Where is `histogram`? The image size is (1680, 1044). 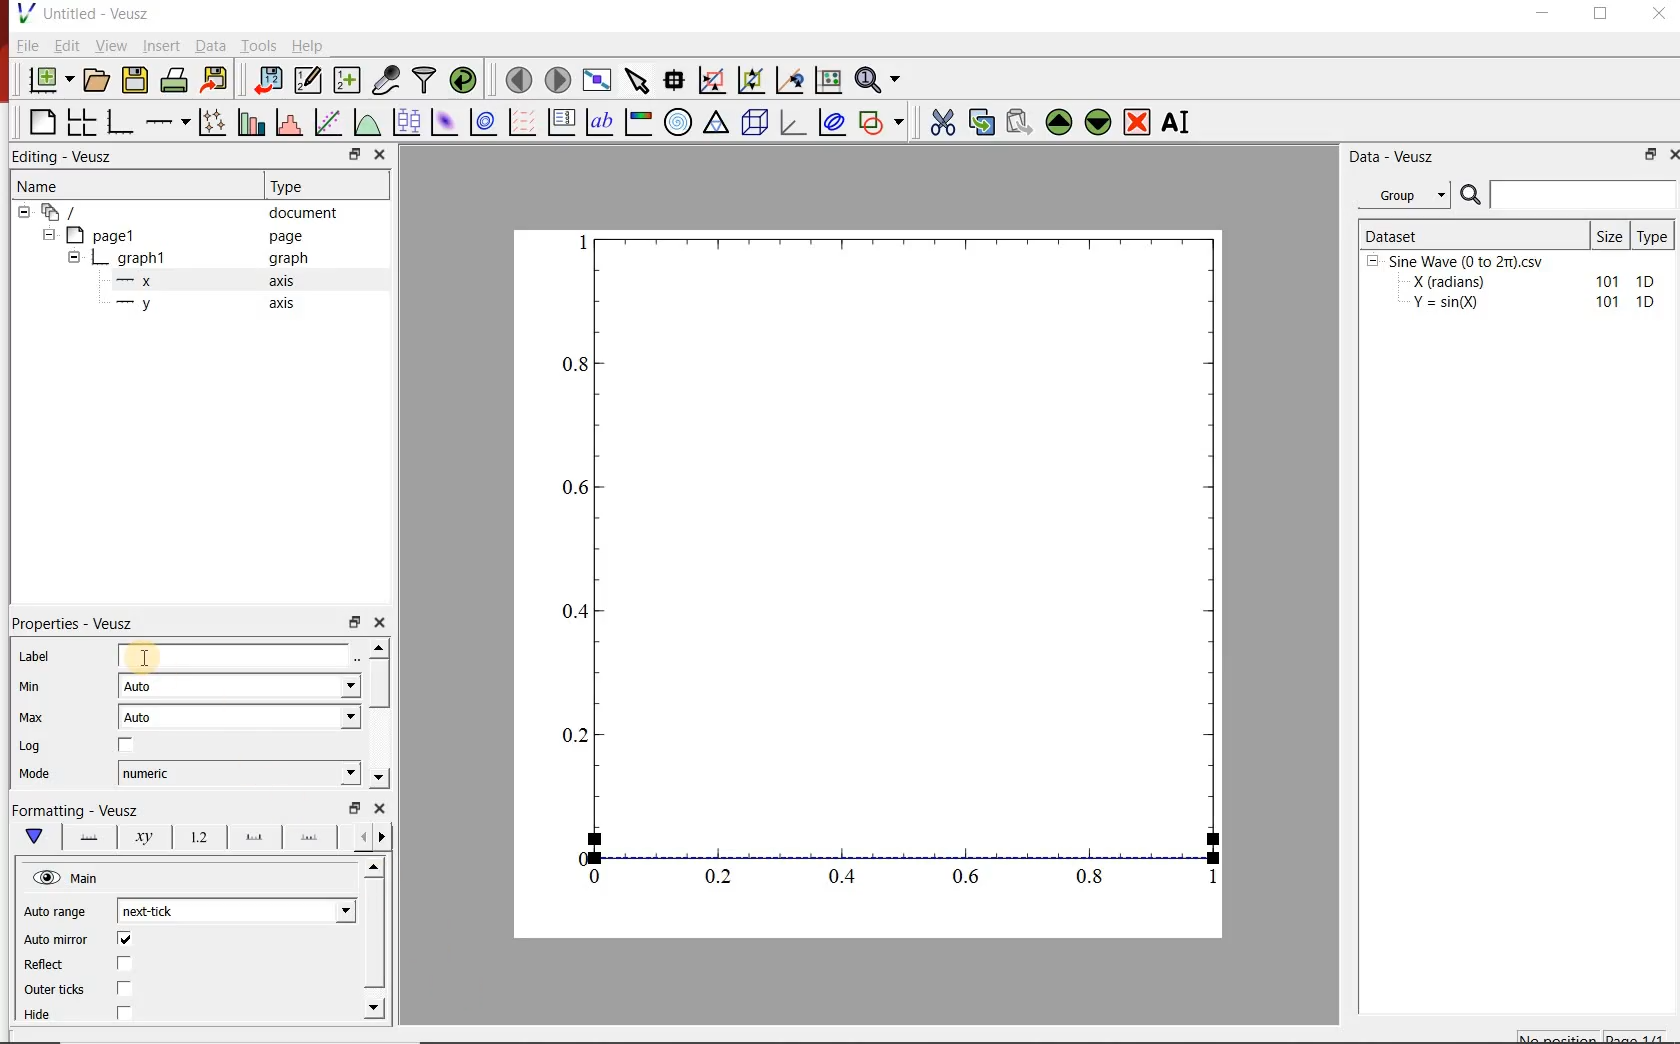 histogram is located at coordinates (291, 121).